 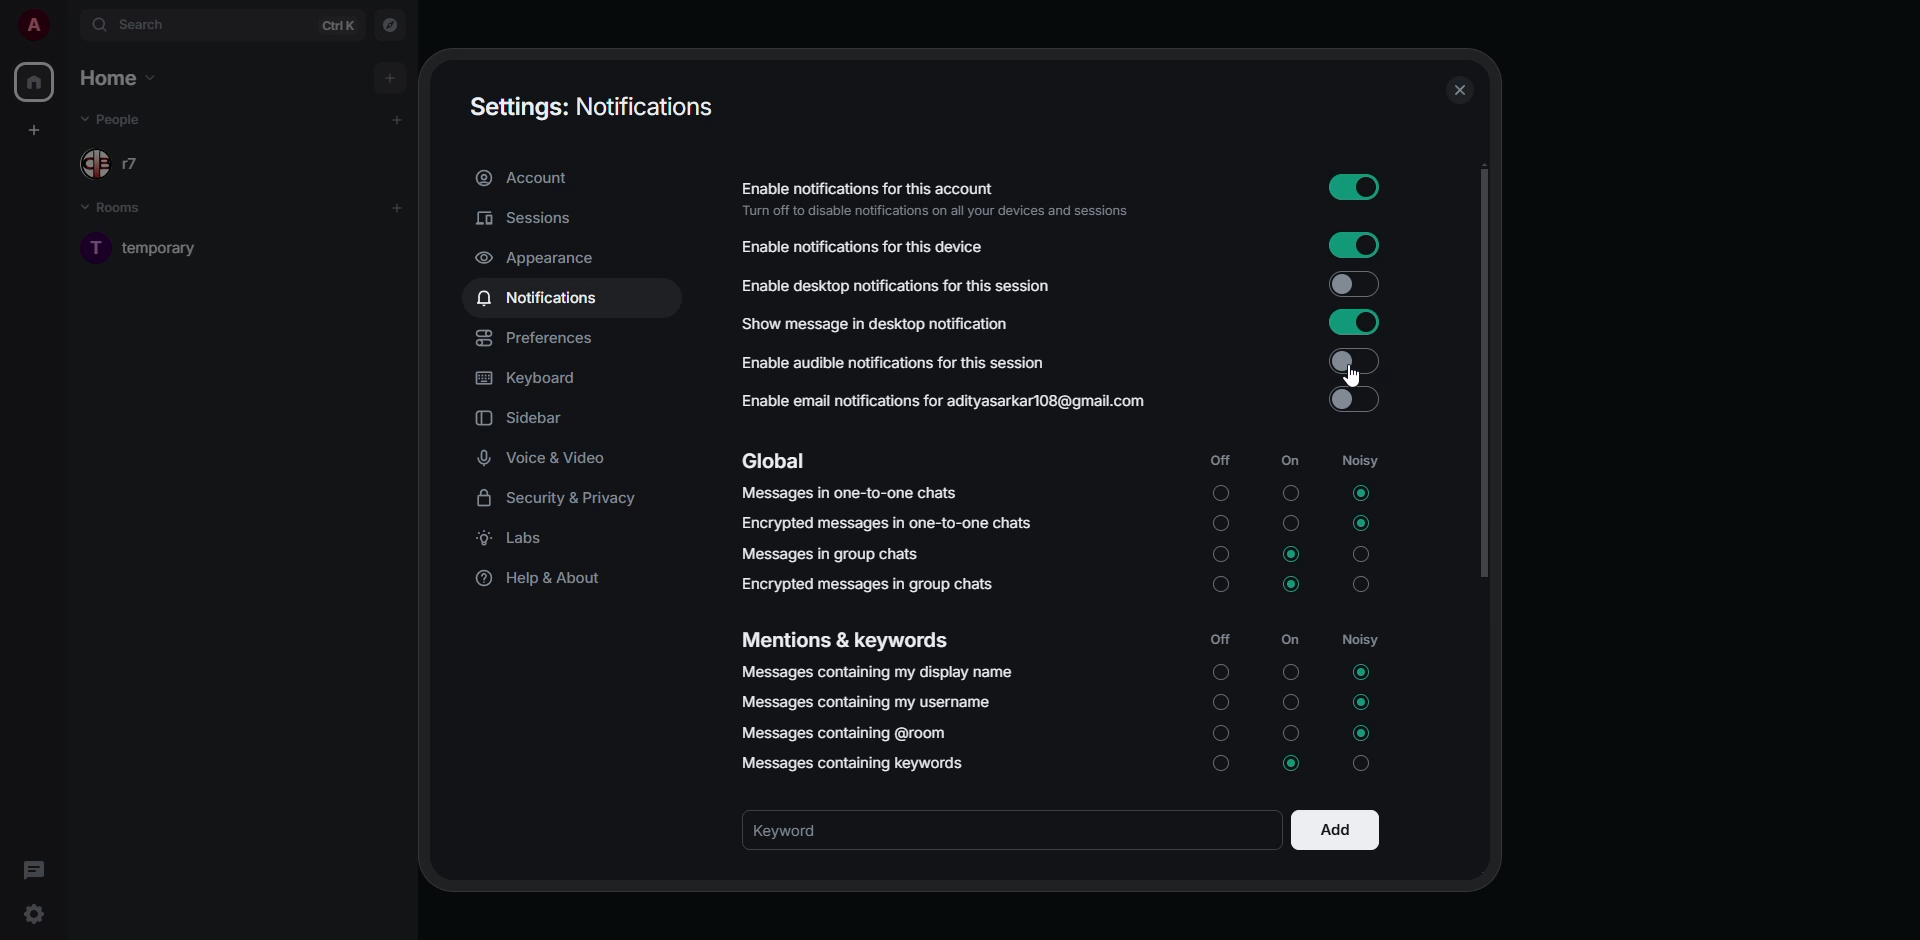 What do you see at coordinates (950, 401) in the screenshot?
I see `enable email notifications` at bounding box center [950, 401].